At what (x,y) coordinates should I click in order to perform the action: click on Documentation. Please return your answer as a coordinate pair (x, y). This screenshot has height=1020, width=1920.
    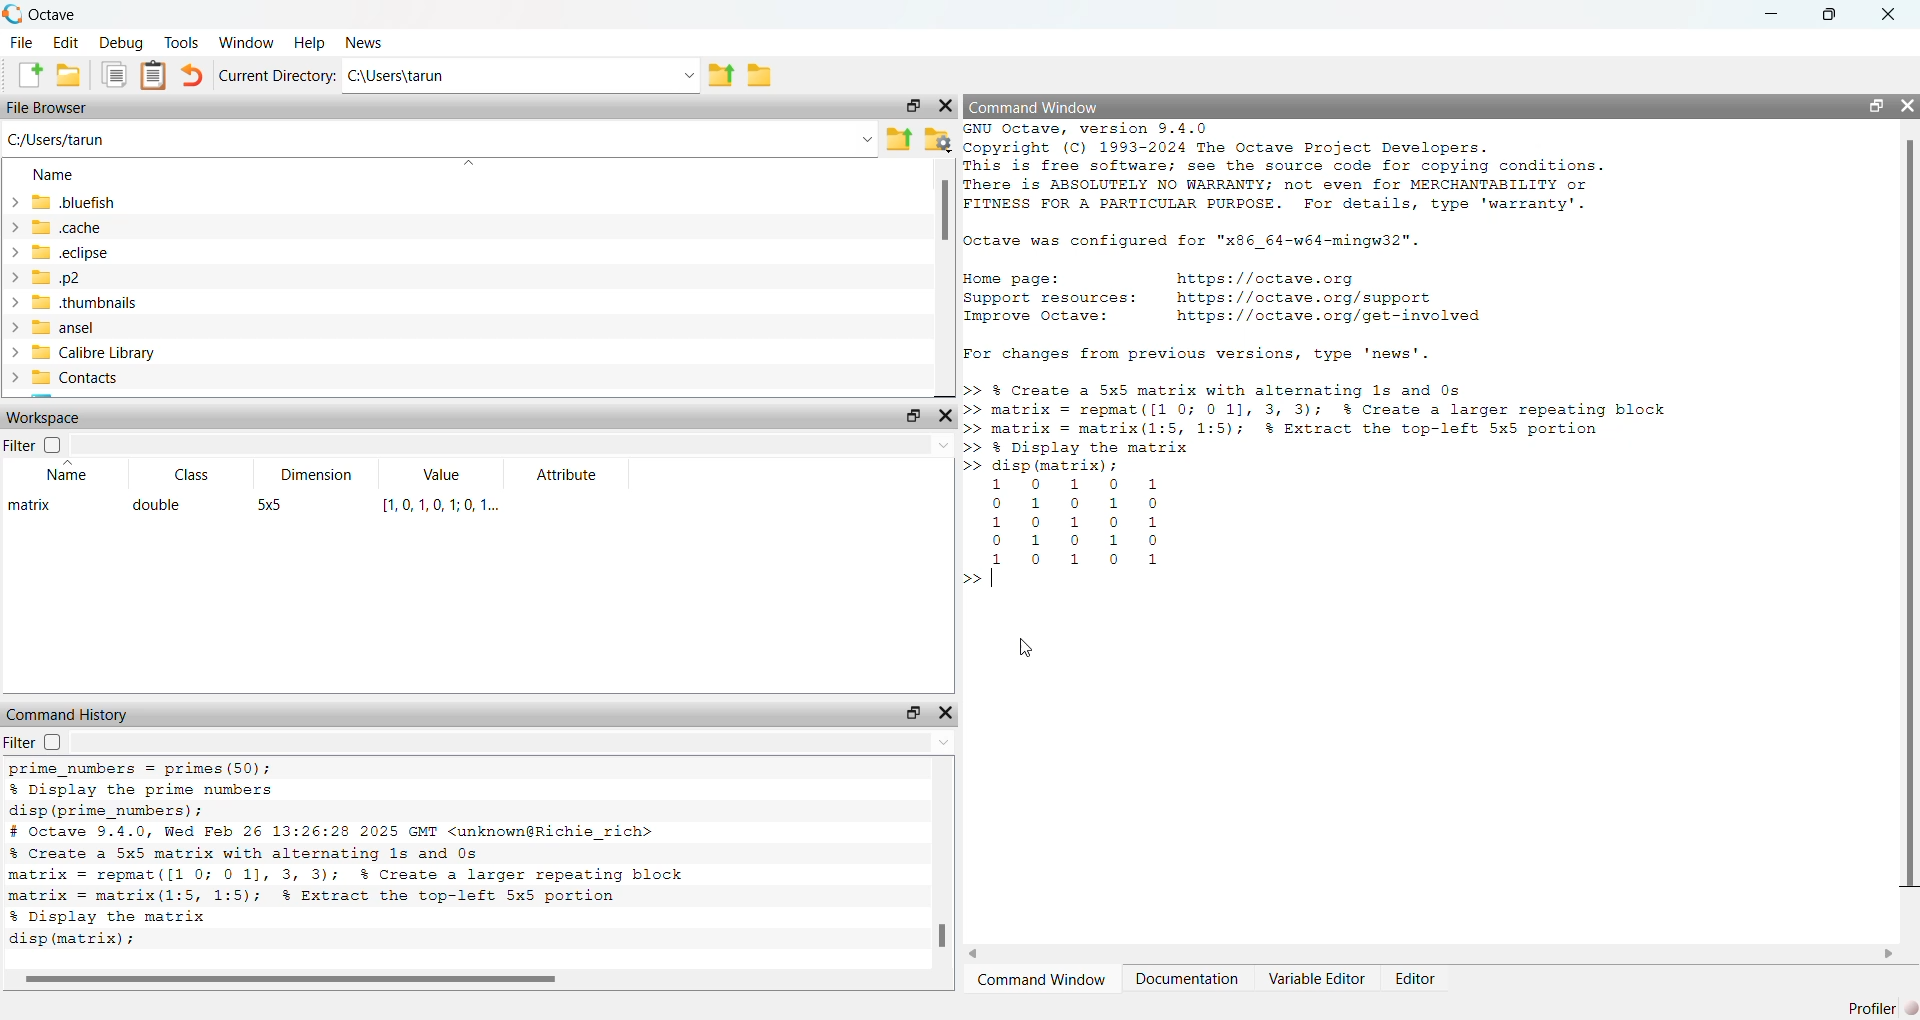
    Looking at the image, I should click on (1191, 978).